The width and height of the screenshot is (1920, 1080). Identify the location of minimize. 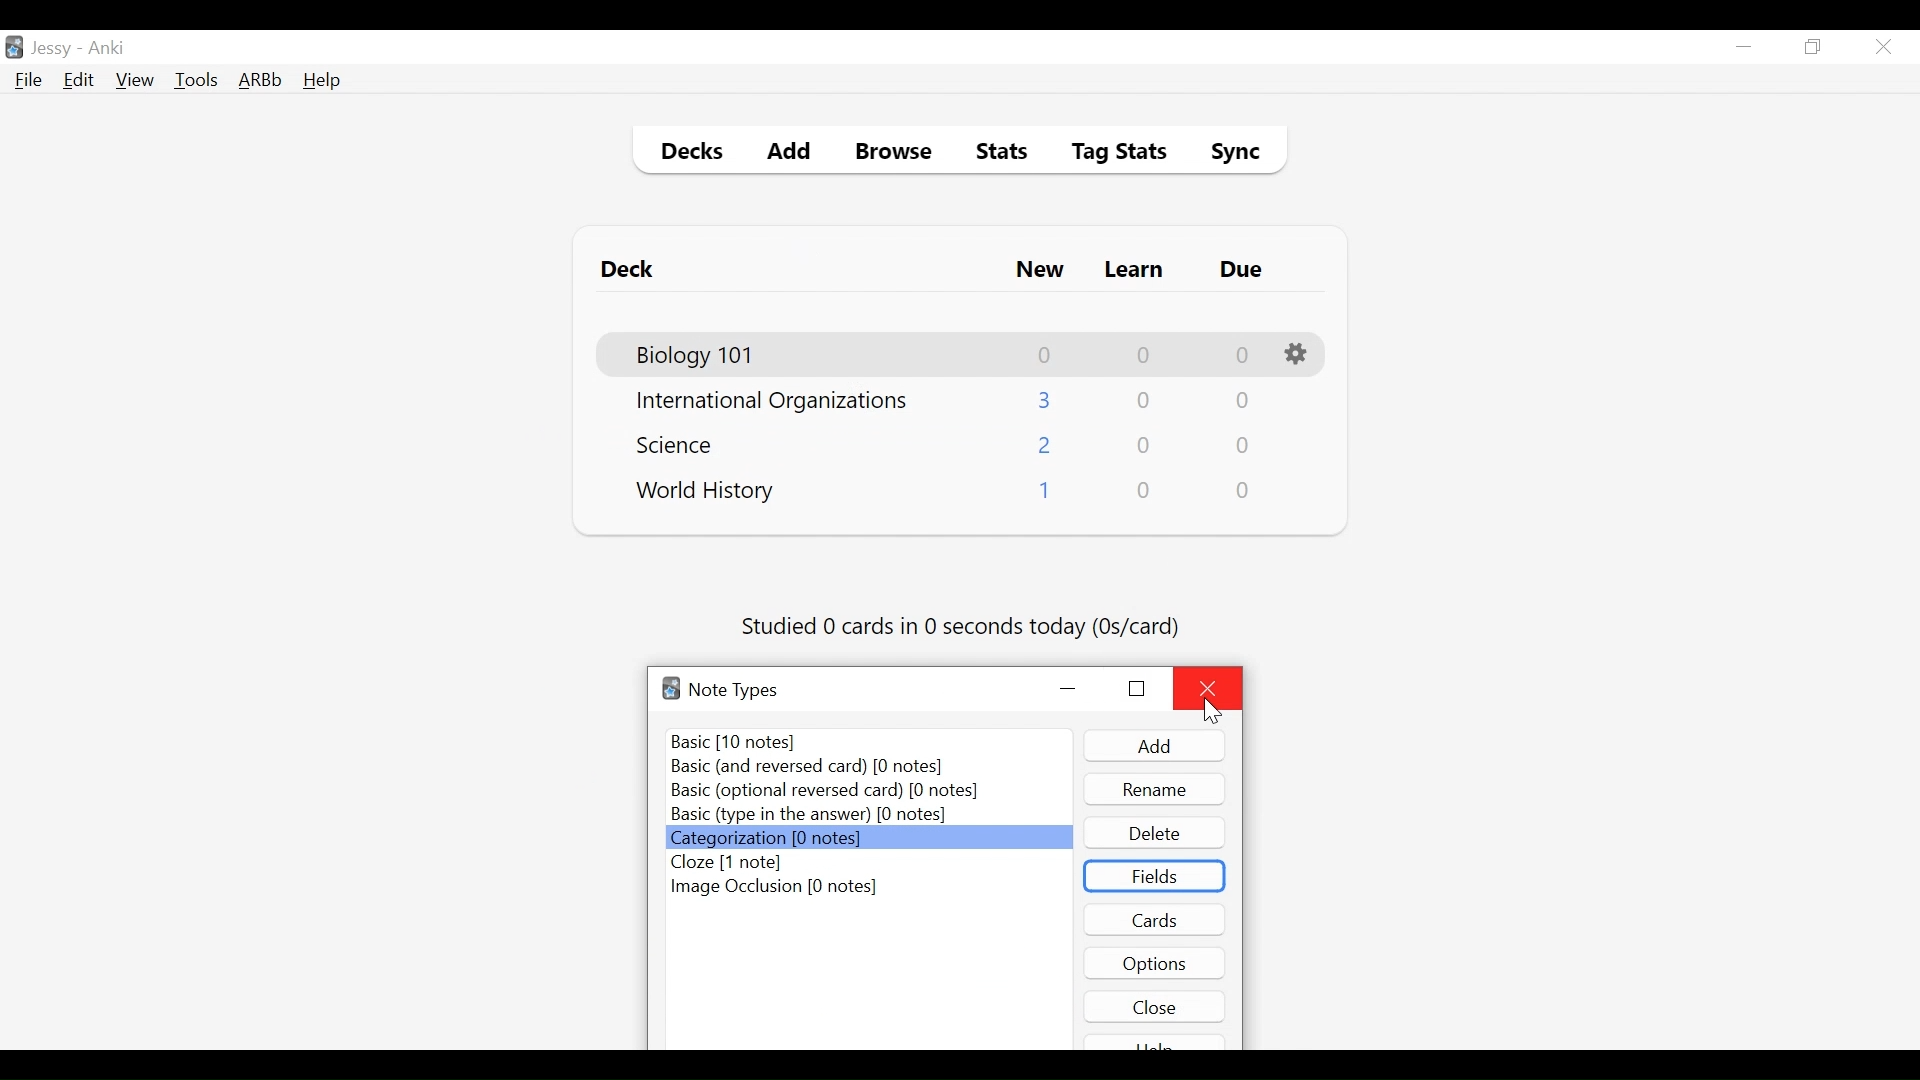
(1070, 690).